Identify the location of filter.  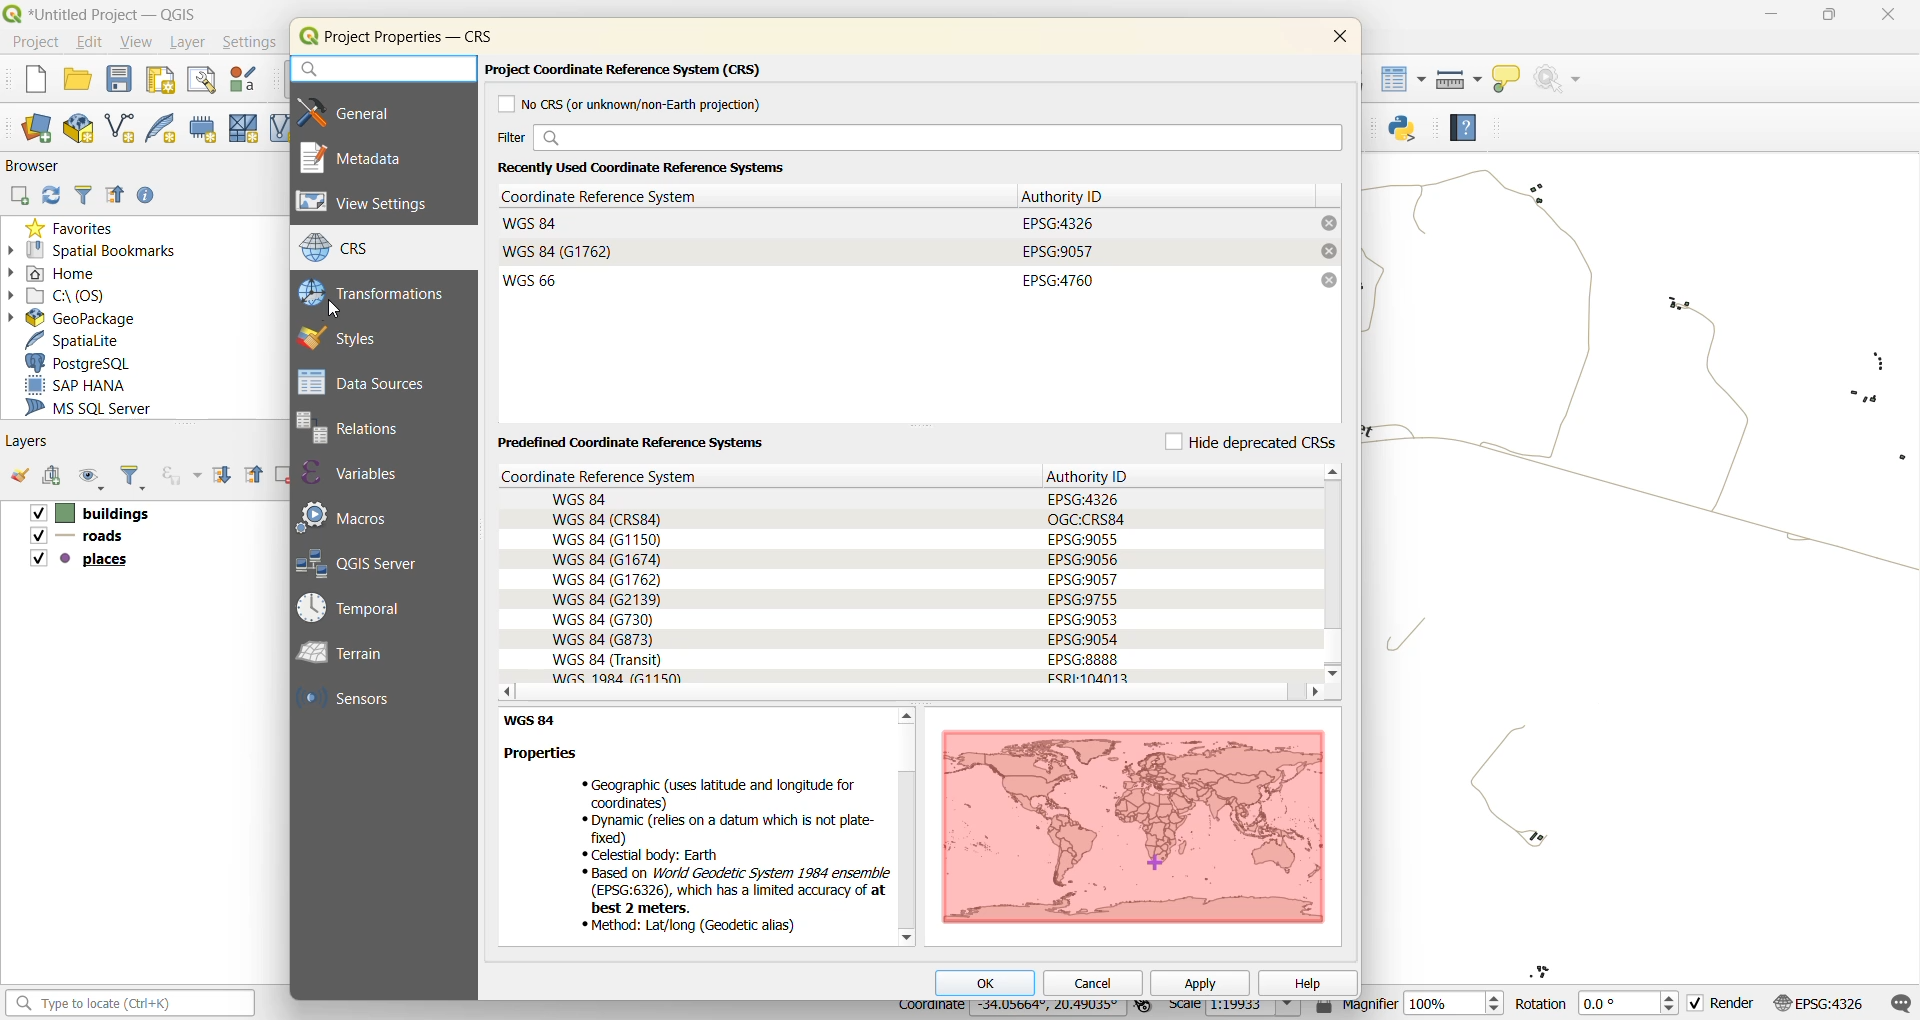
(917, 138).